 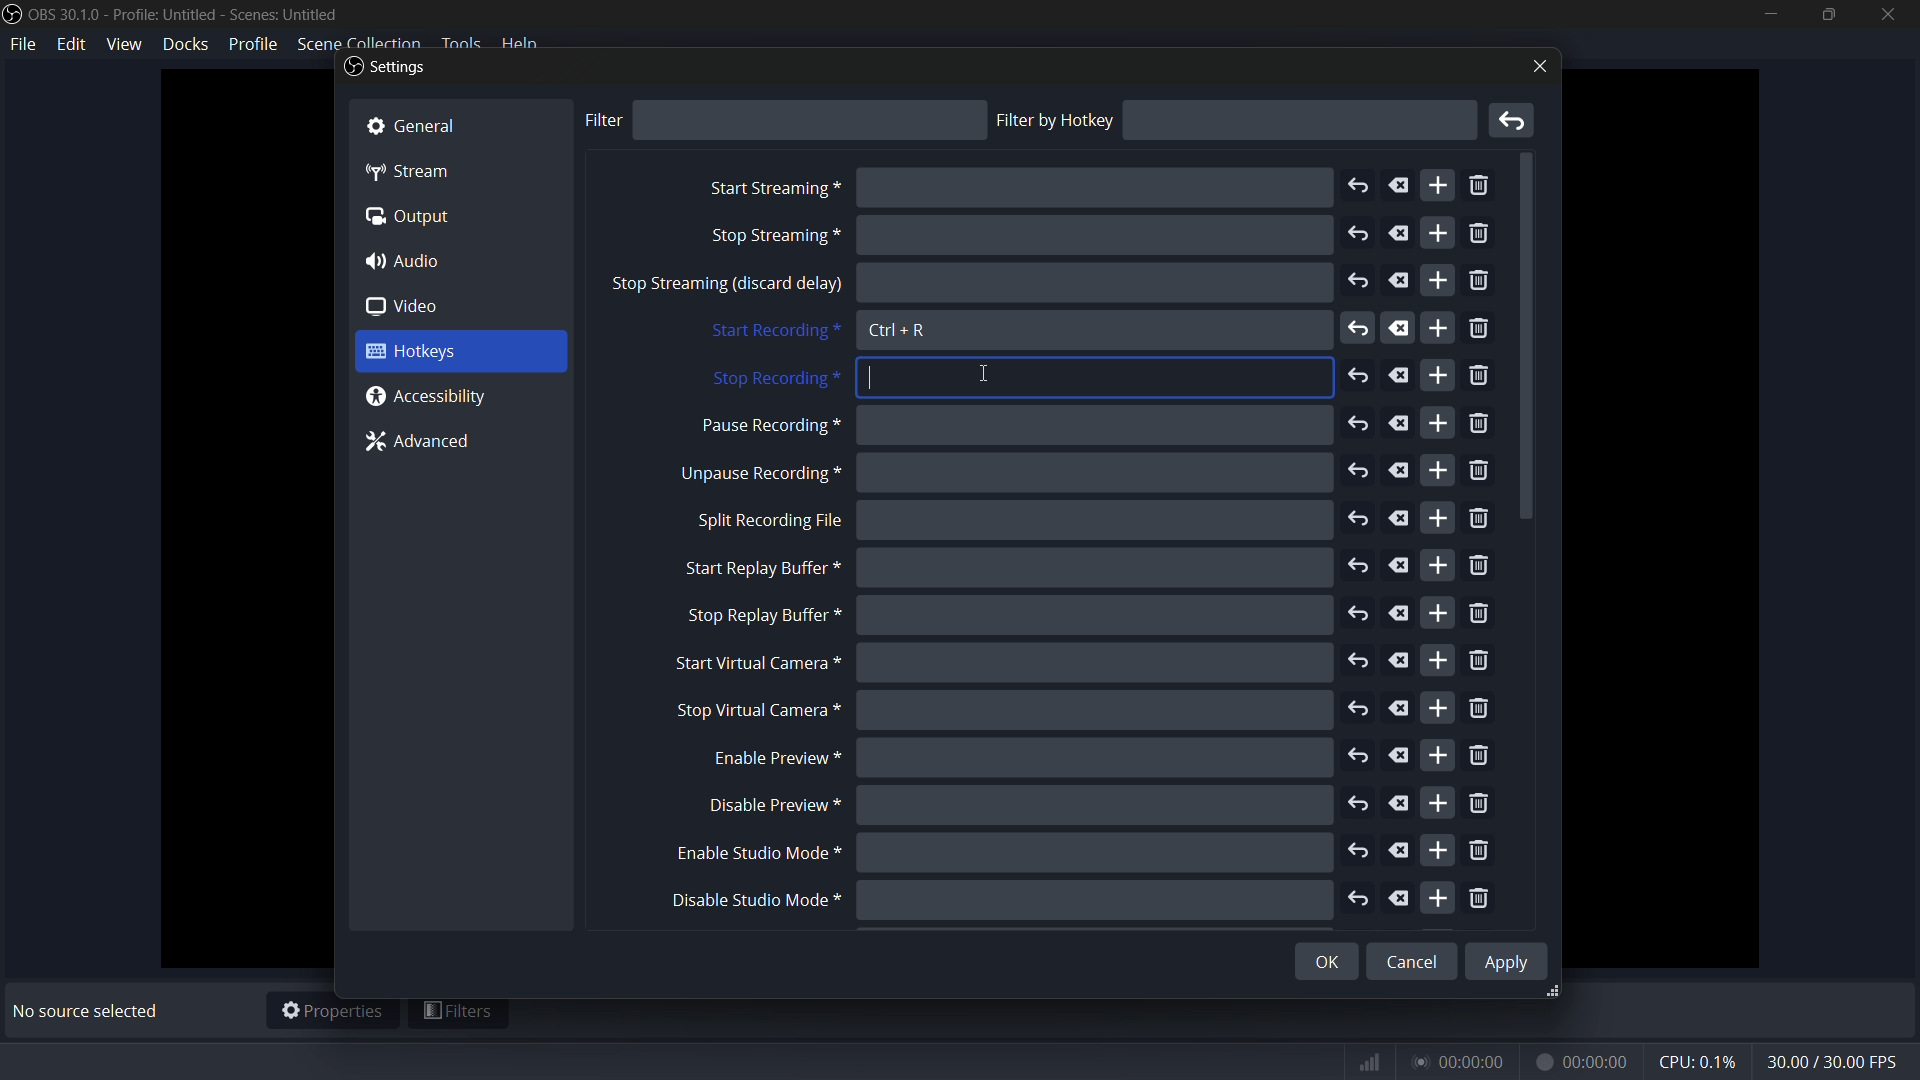 I want to click on remove, so click(x=1481, y=662).